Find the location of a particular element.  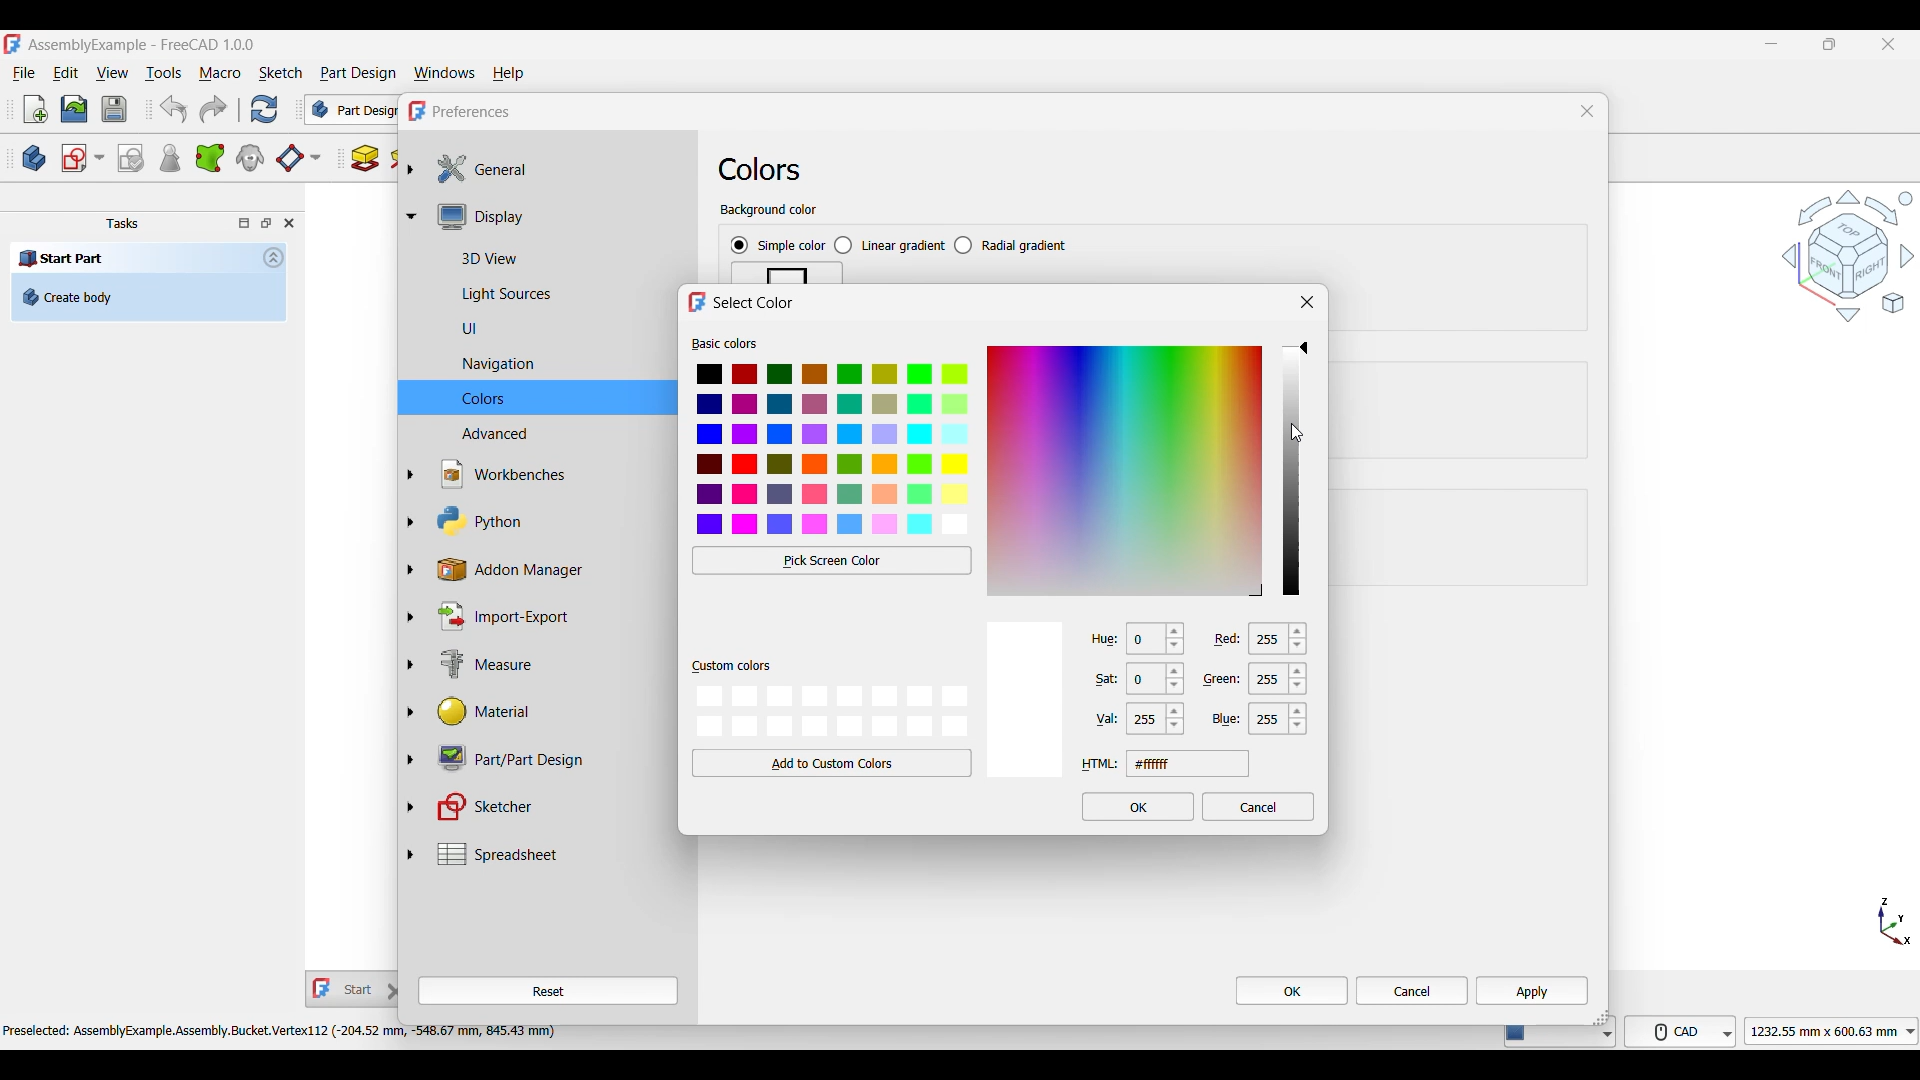

Close is located at coordinates (1308, 302).